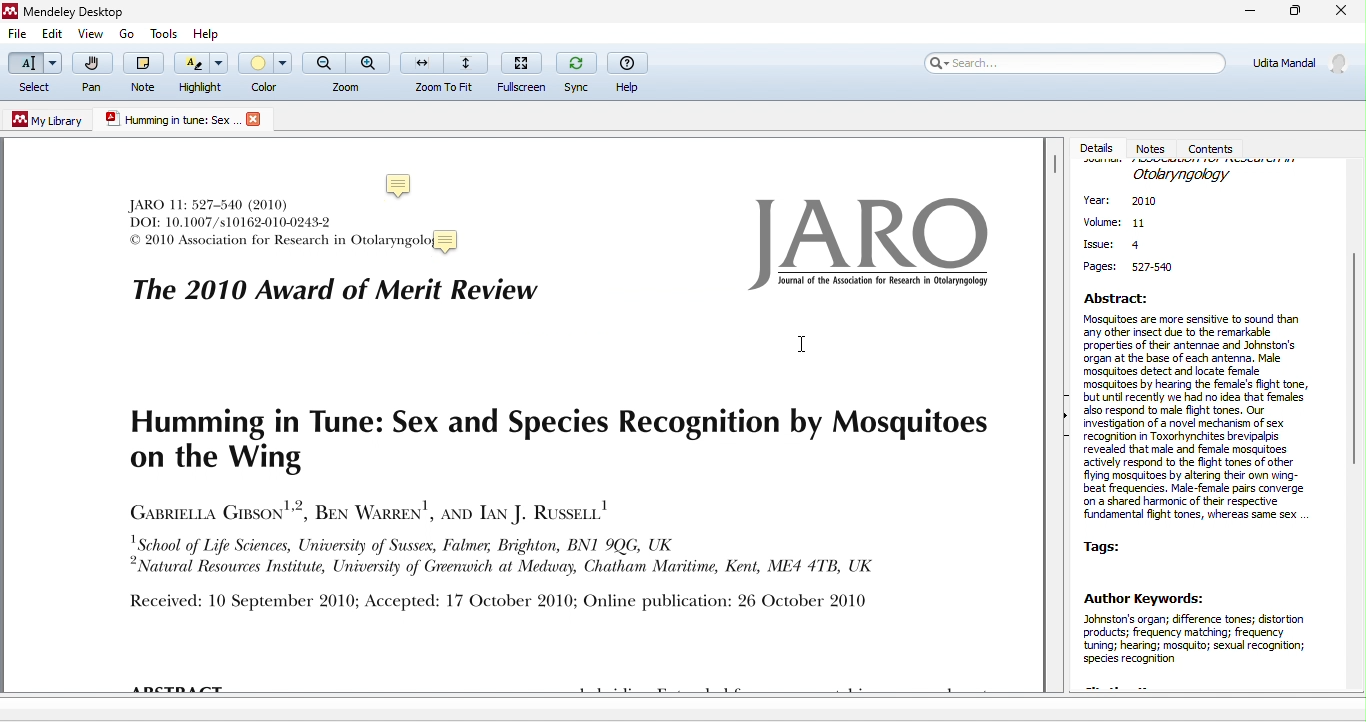 This screenshot has width=1366, height=722. What do you see at coordinates (1342, 12) in the screenshot?
I see `close` at bounding box center [1342, 12].